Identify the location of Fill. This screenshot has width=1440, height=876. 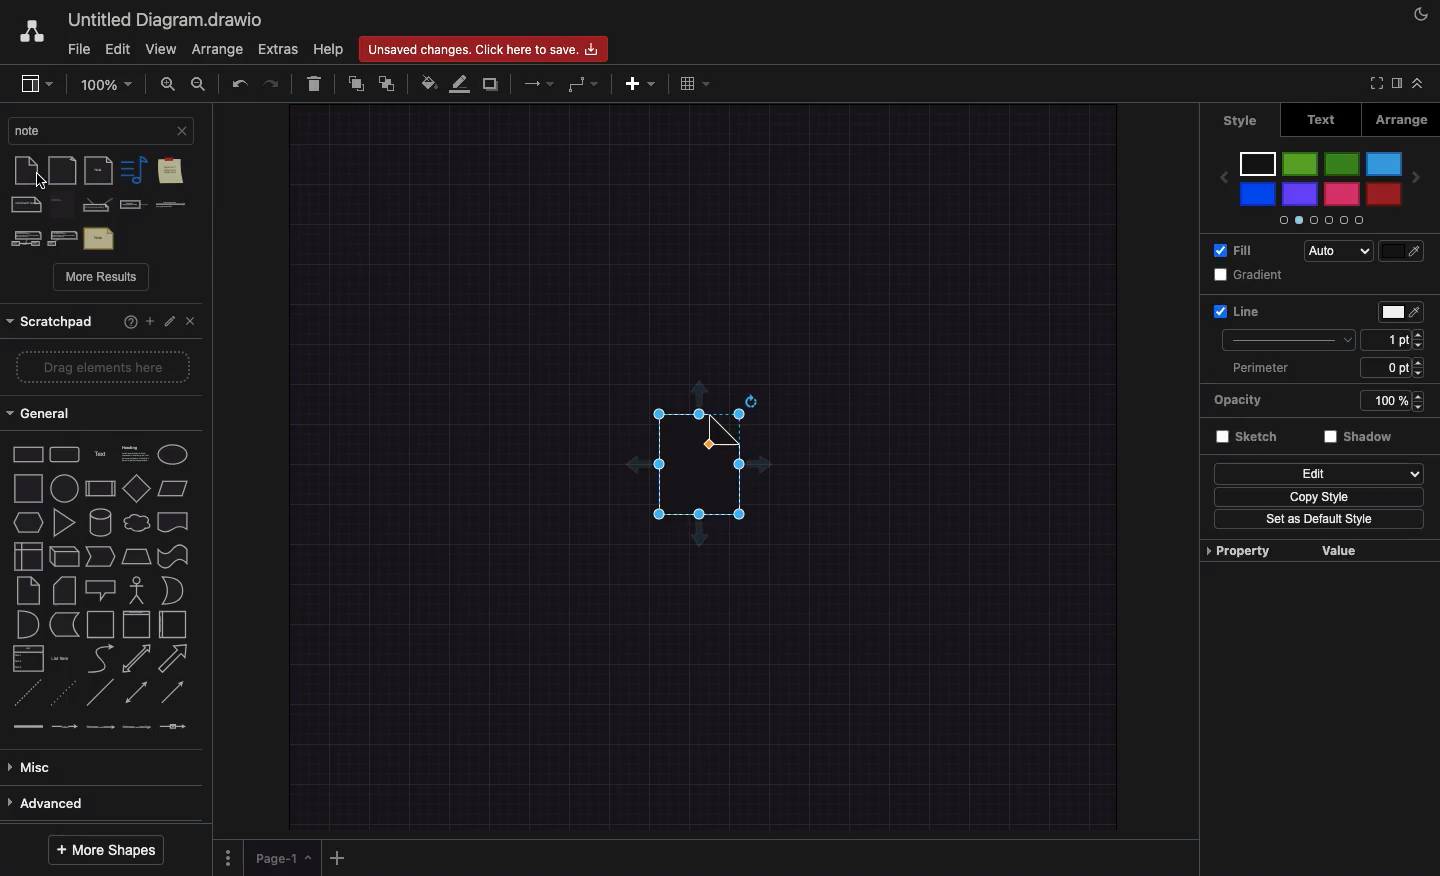
(1234, 250).